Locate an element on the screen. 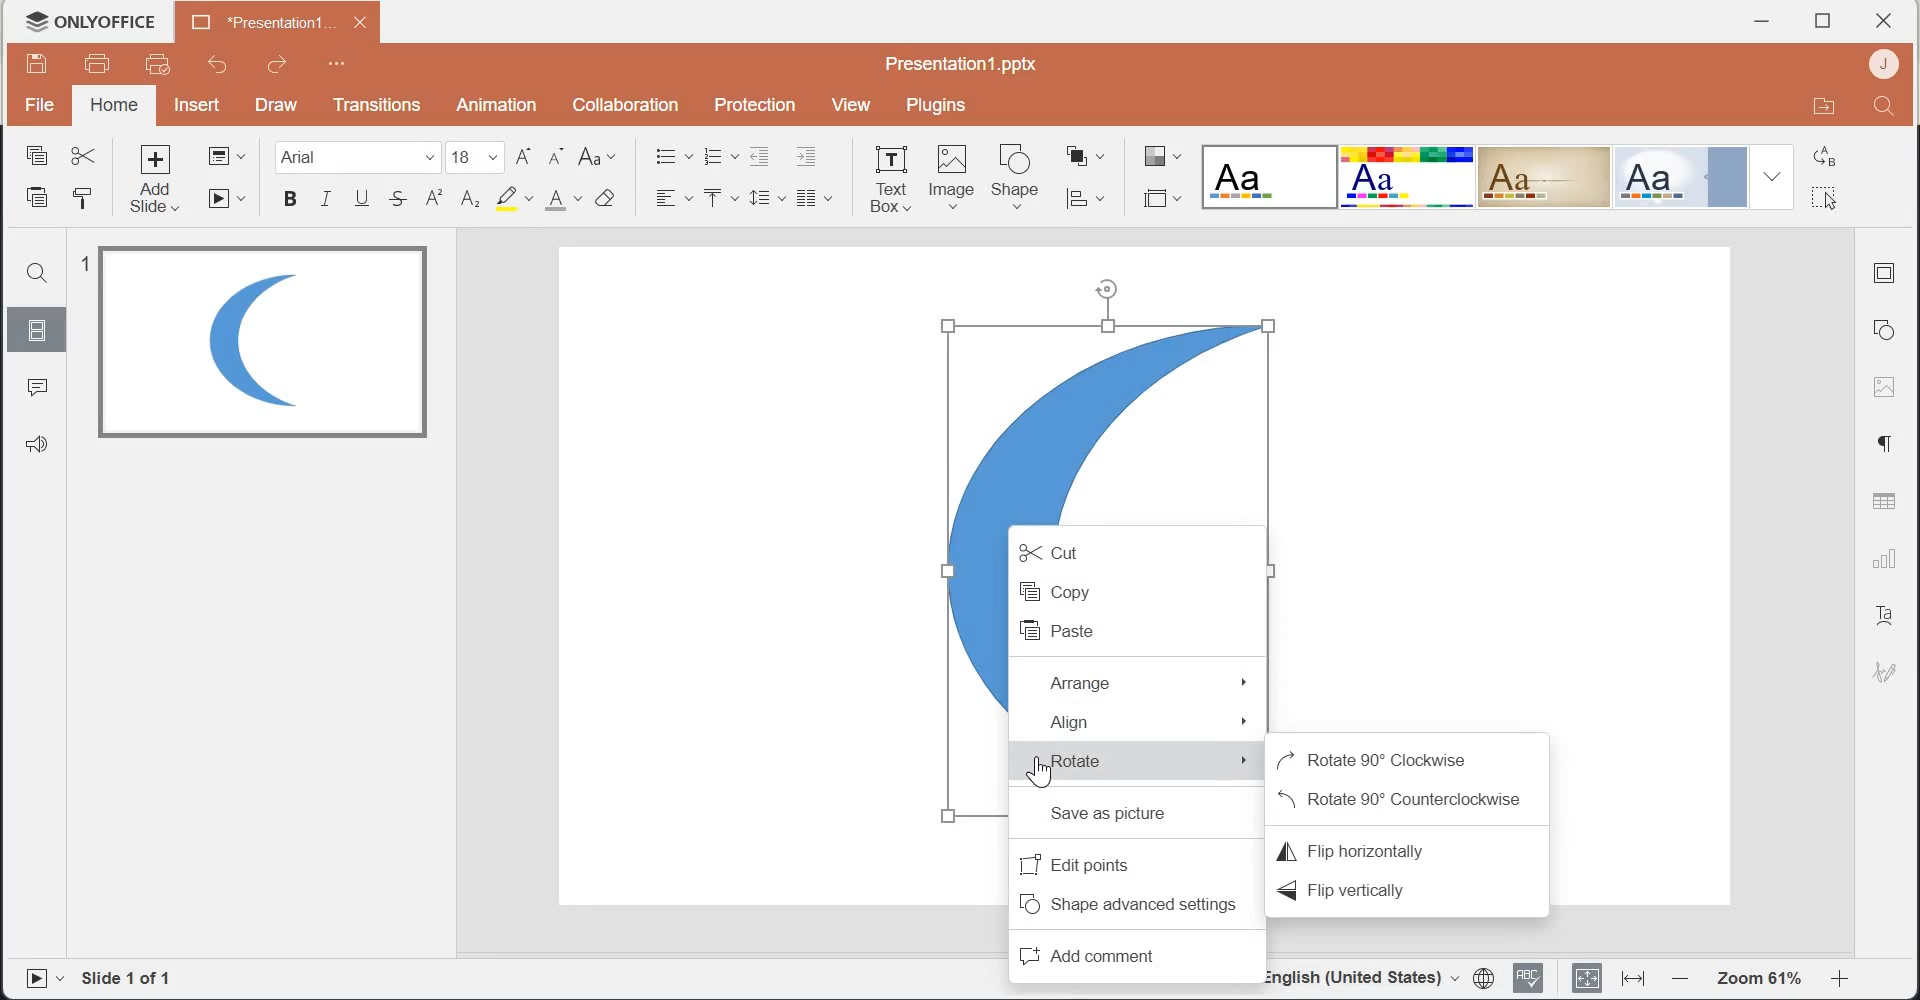  Save is located at coordinates (41, 63).